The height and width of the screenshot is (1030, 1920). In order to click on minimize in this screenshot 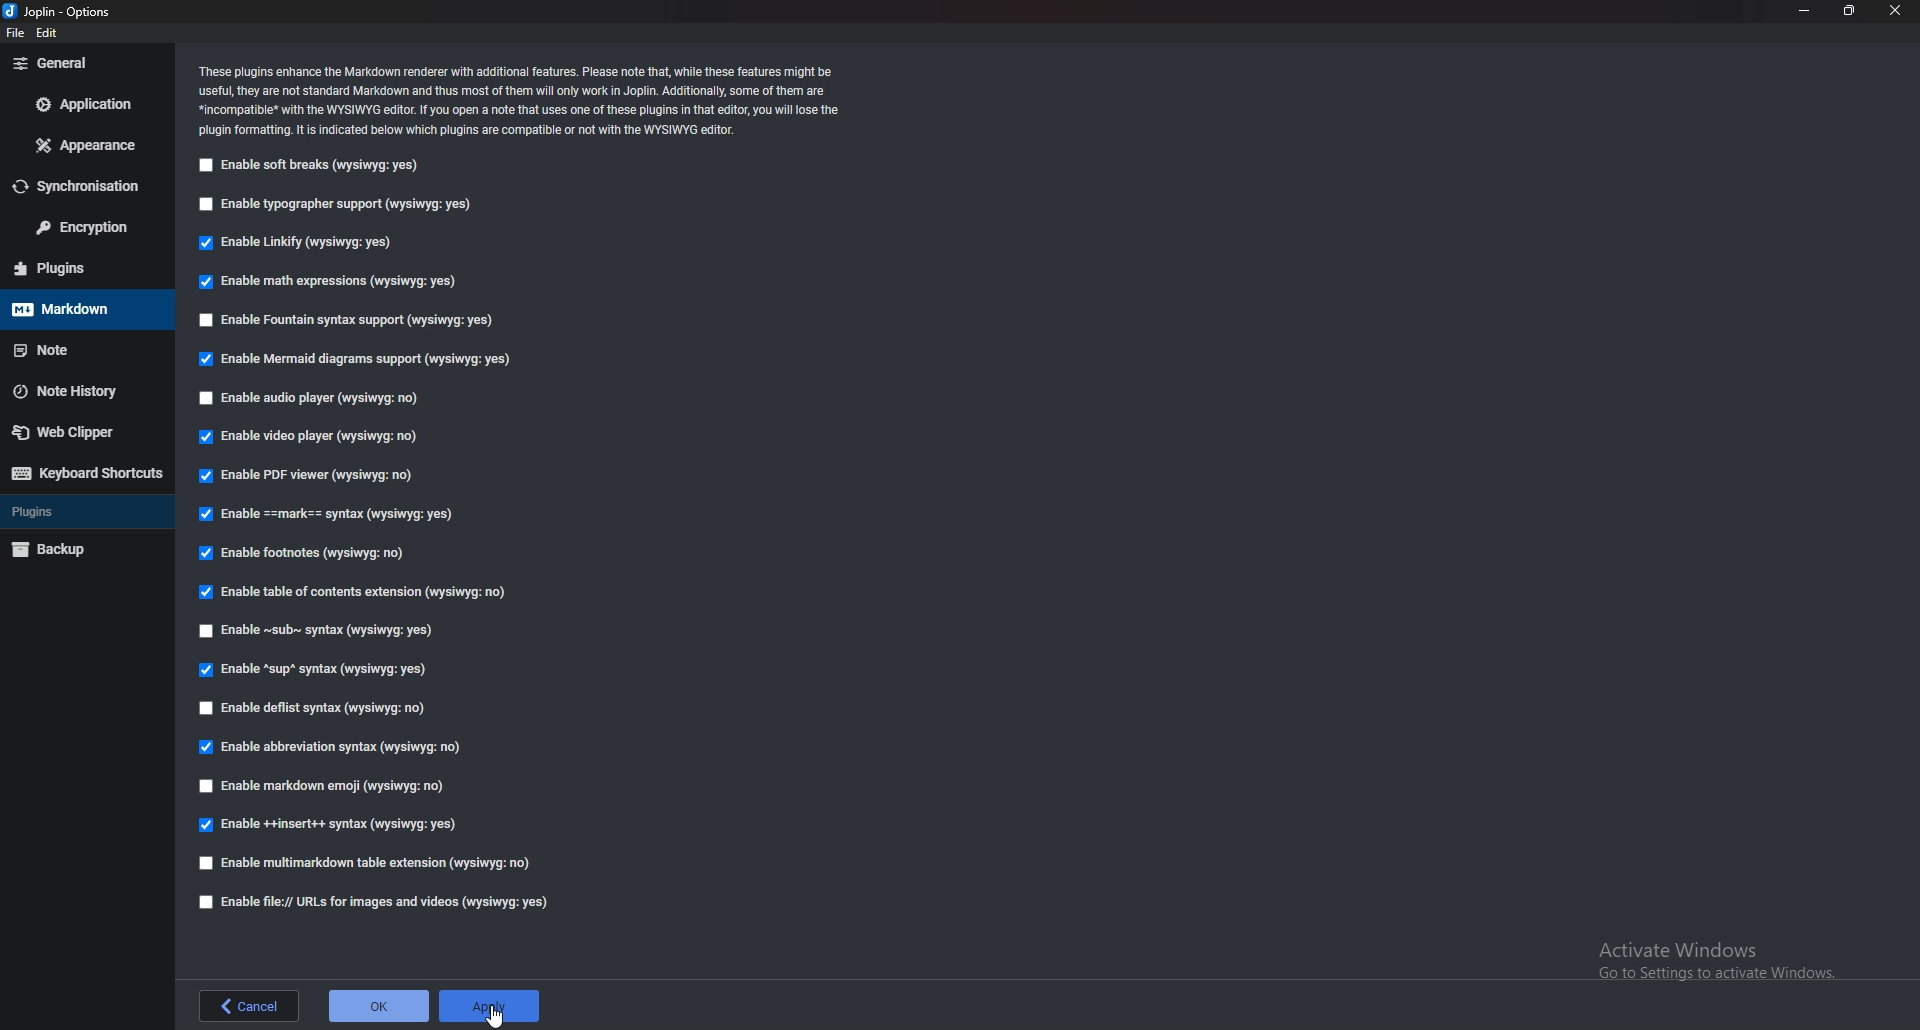, I will do `click(1803, 11)`.